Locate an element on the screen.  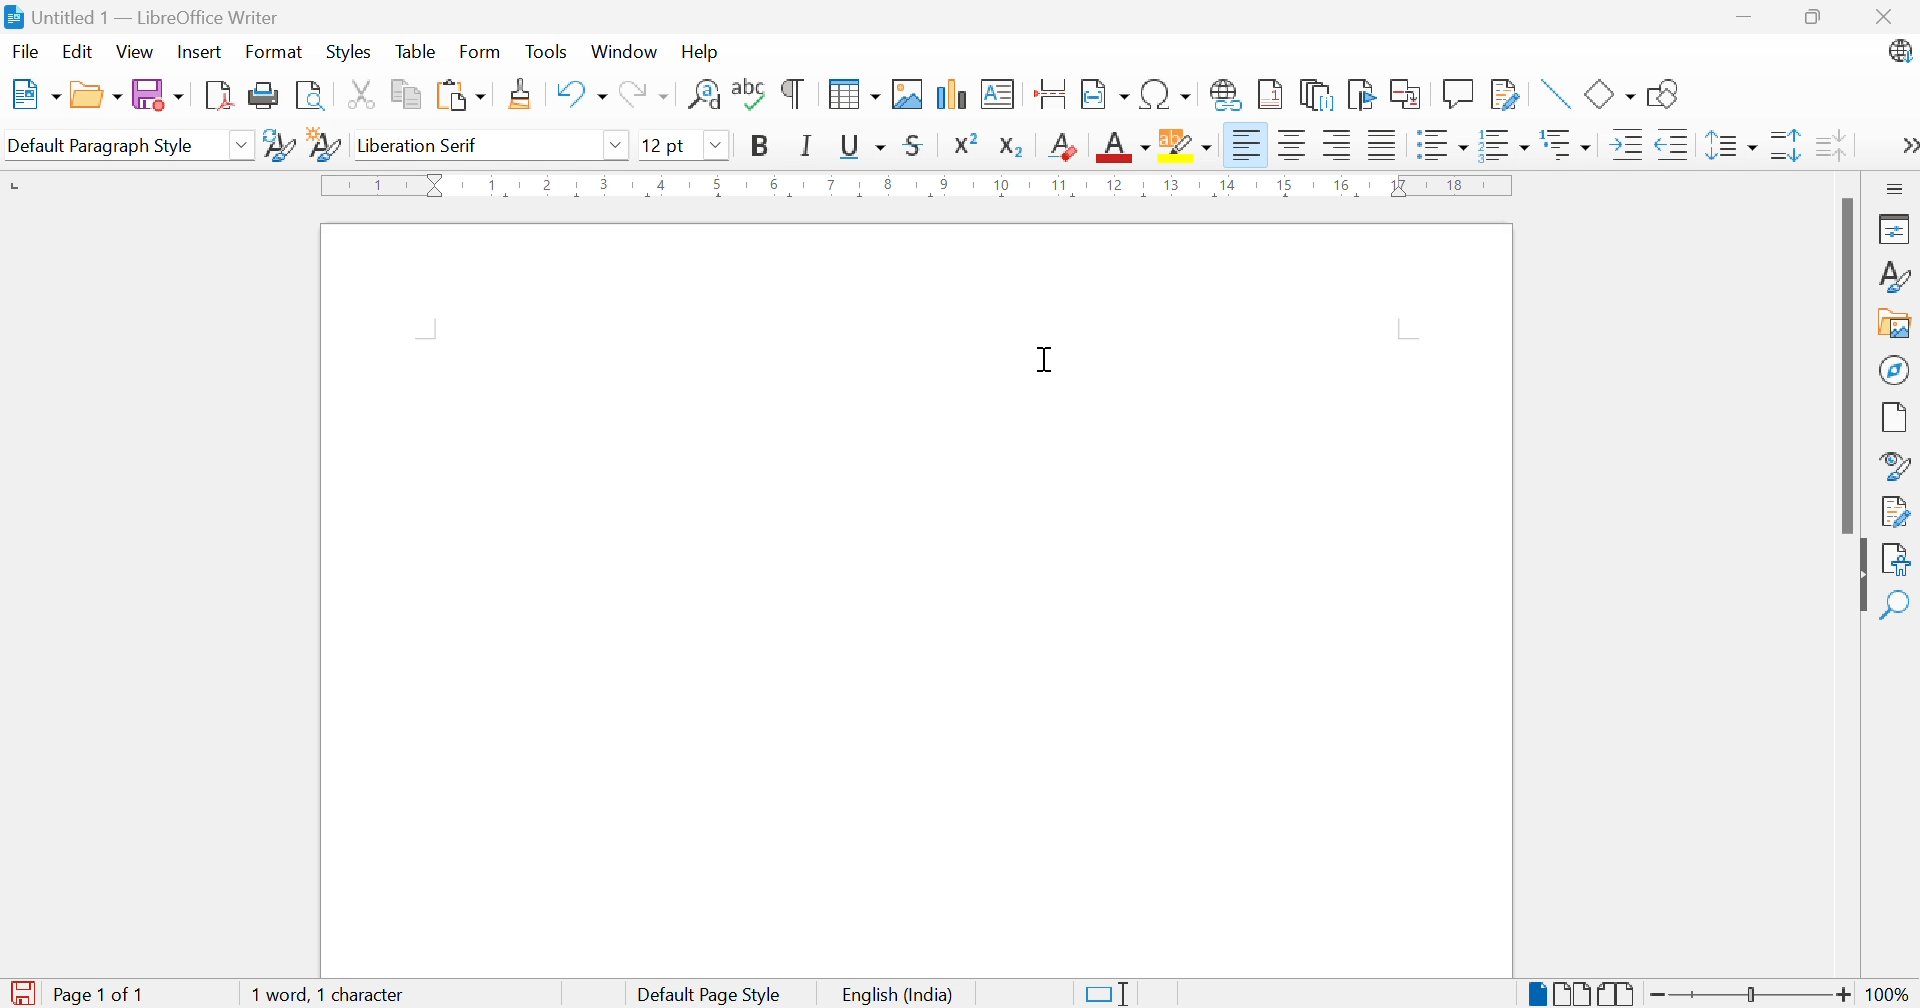
Bold is located at coordinates (760, 147).